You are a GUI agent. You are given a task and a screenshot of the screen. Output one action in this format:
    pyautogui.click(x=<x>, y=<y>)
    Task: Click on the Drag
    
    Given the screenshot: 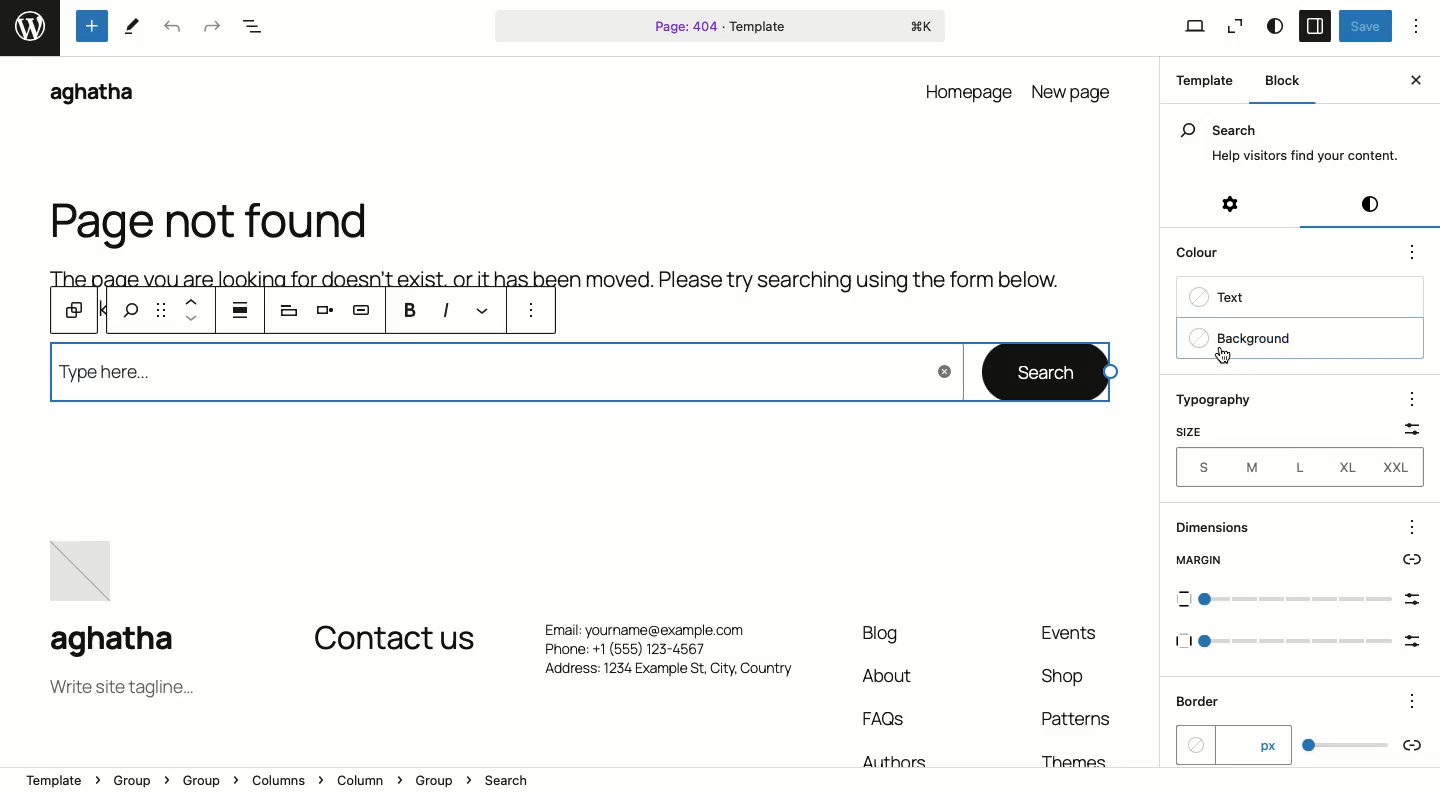 What is the action you would take?
    pyautogui.click(x=160, y=309)
    